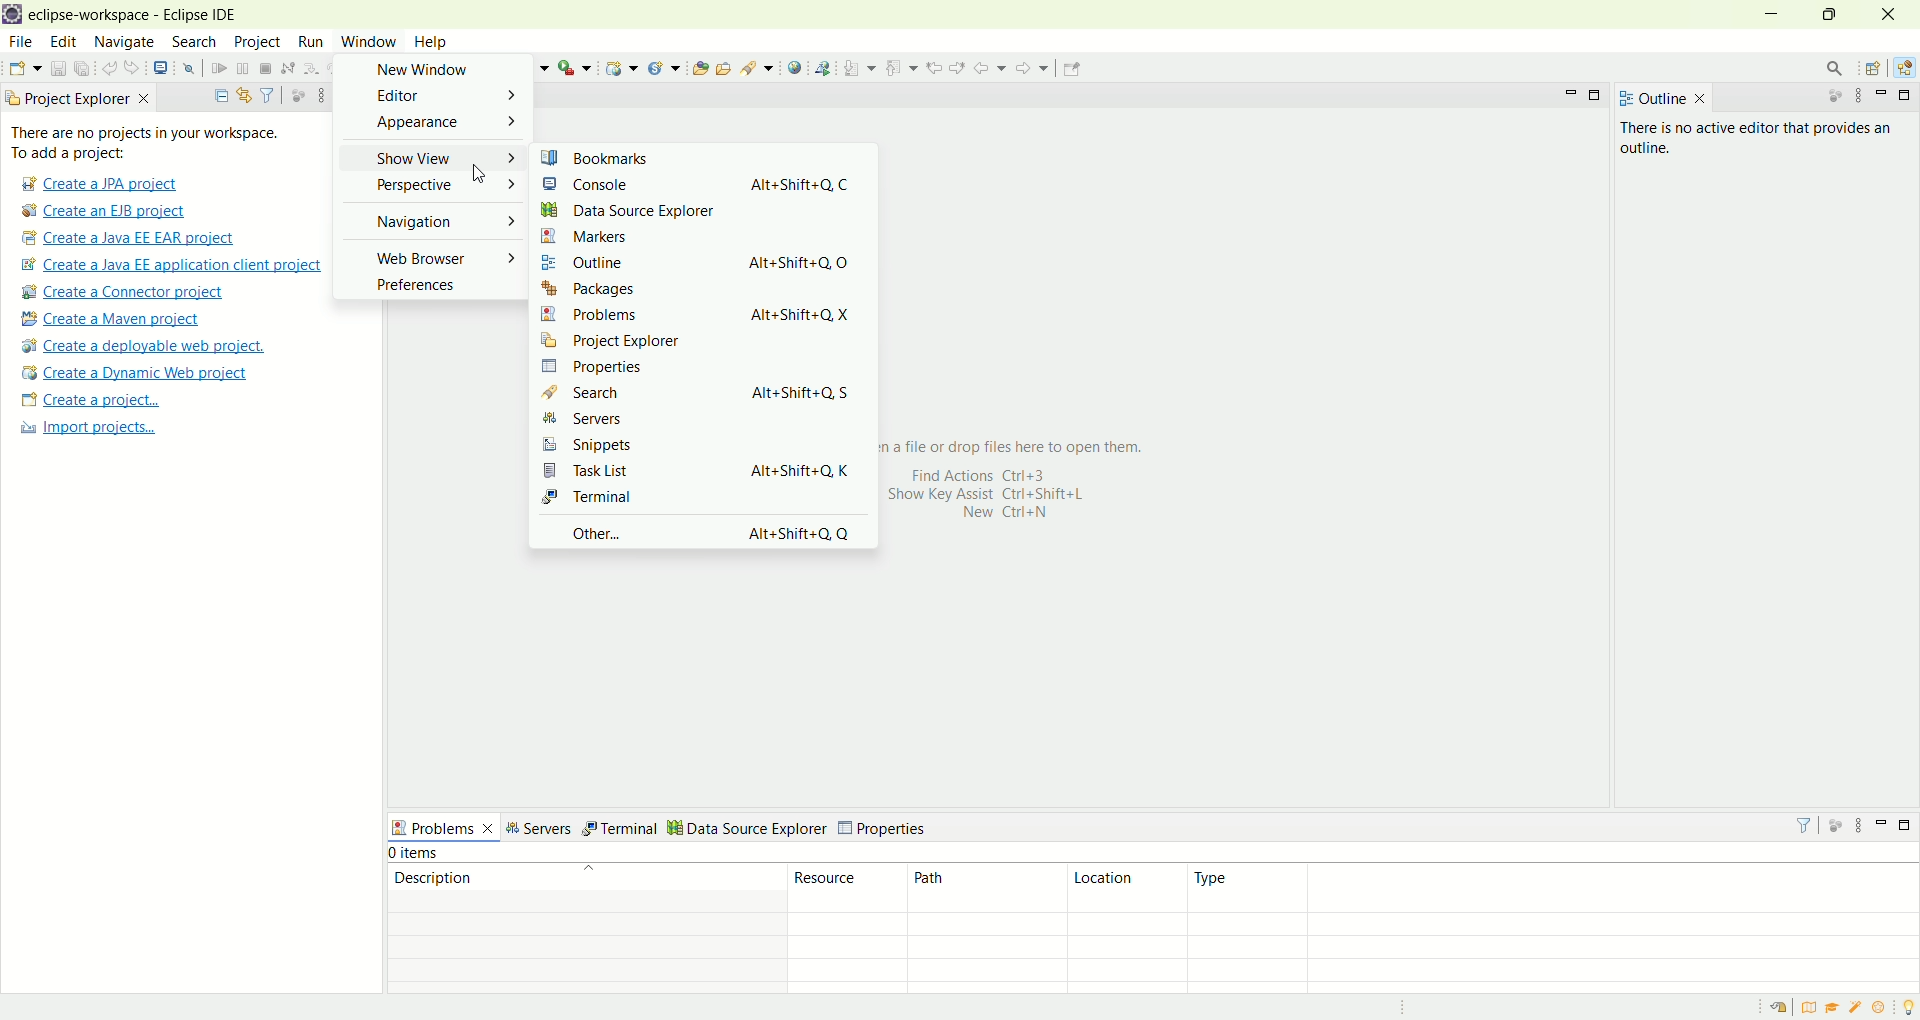 The image size is (1920, 1020). What do you see at coordinates (623, 501) in the screenshot?
I see `terminal` at bounding box center [623, 501].